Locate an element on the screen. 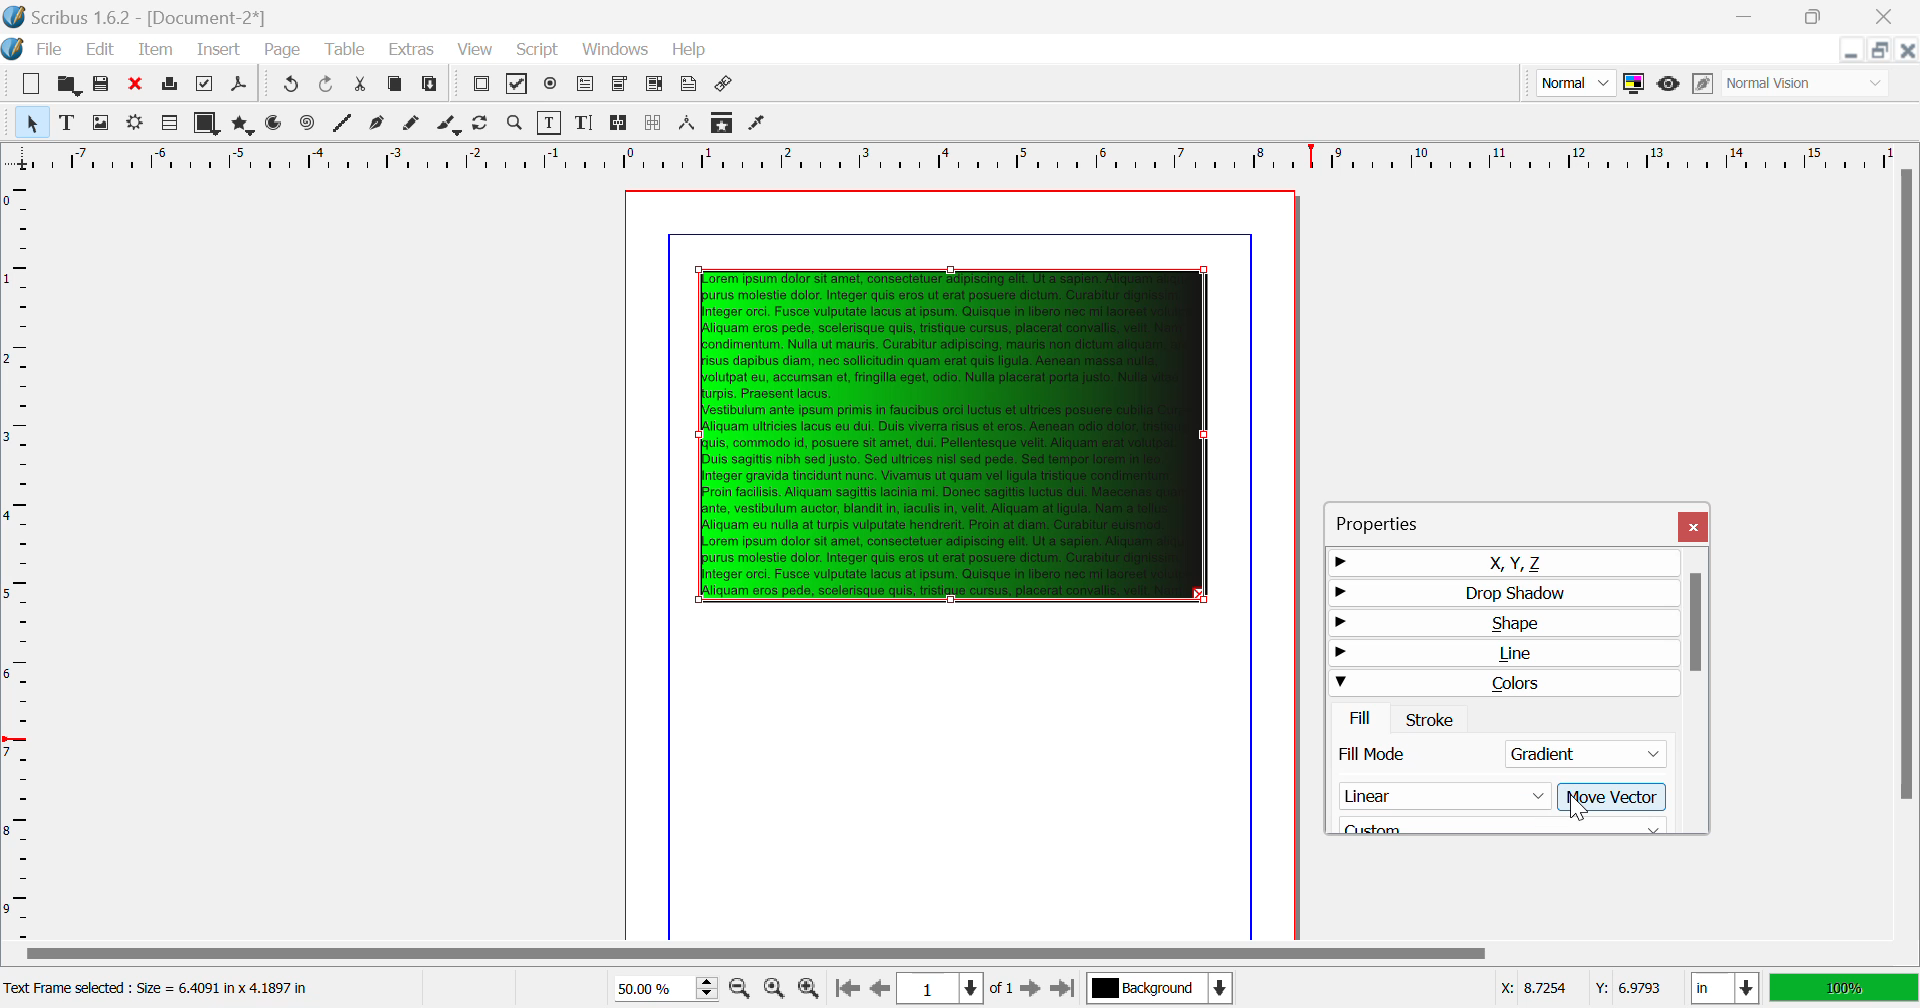  Item is located at coordinates (157, 50).